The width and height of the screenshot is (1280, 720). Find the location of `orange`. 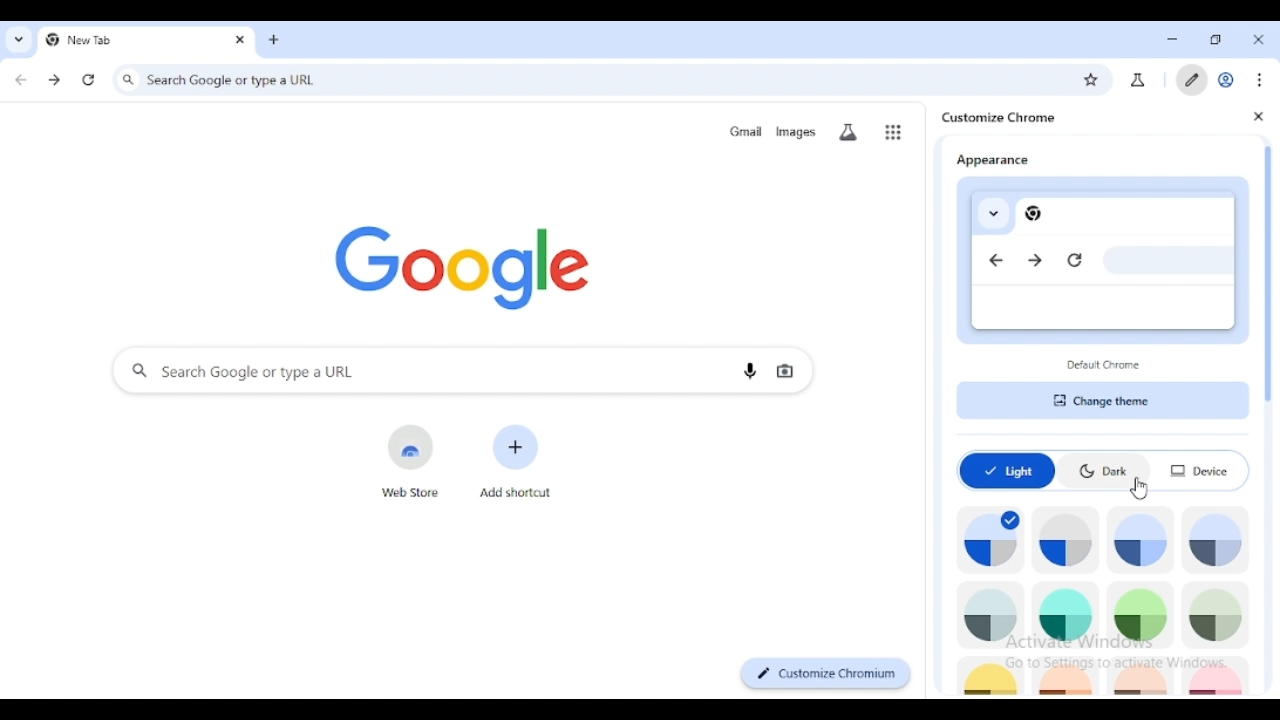

orange is located at coordinates (1068, 678).